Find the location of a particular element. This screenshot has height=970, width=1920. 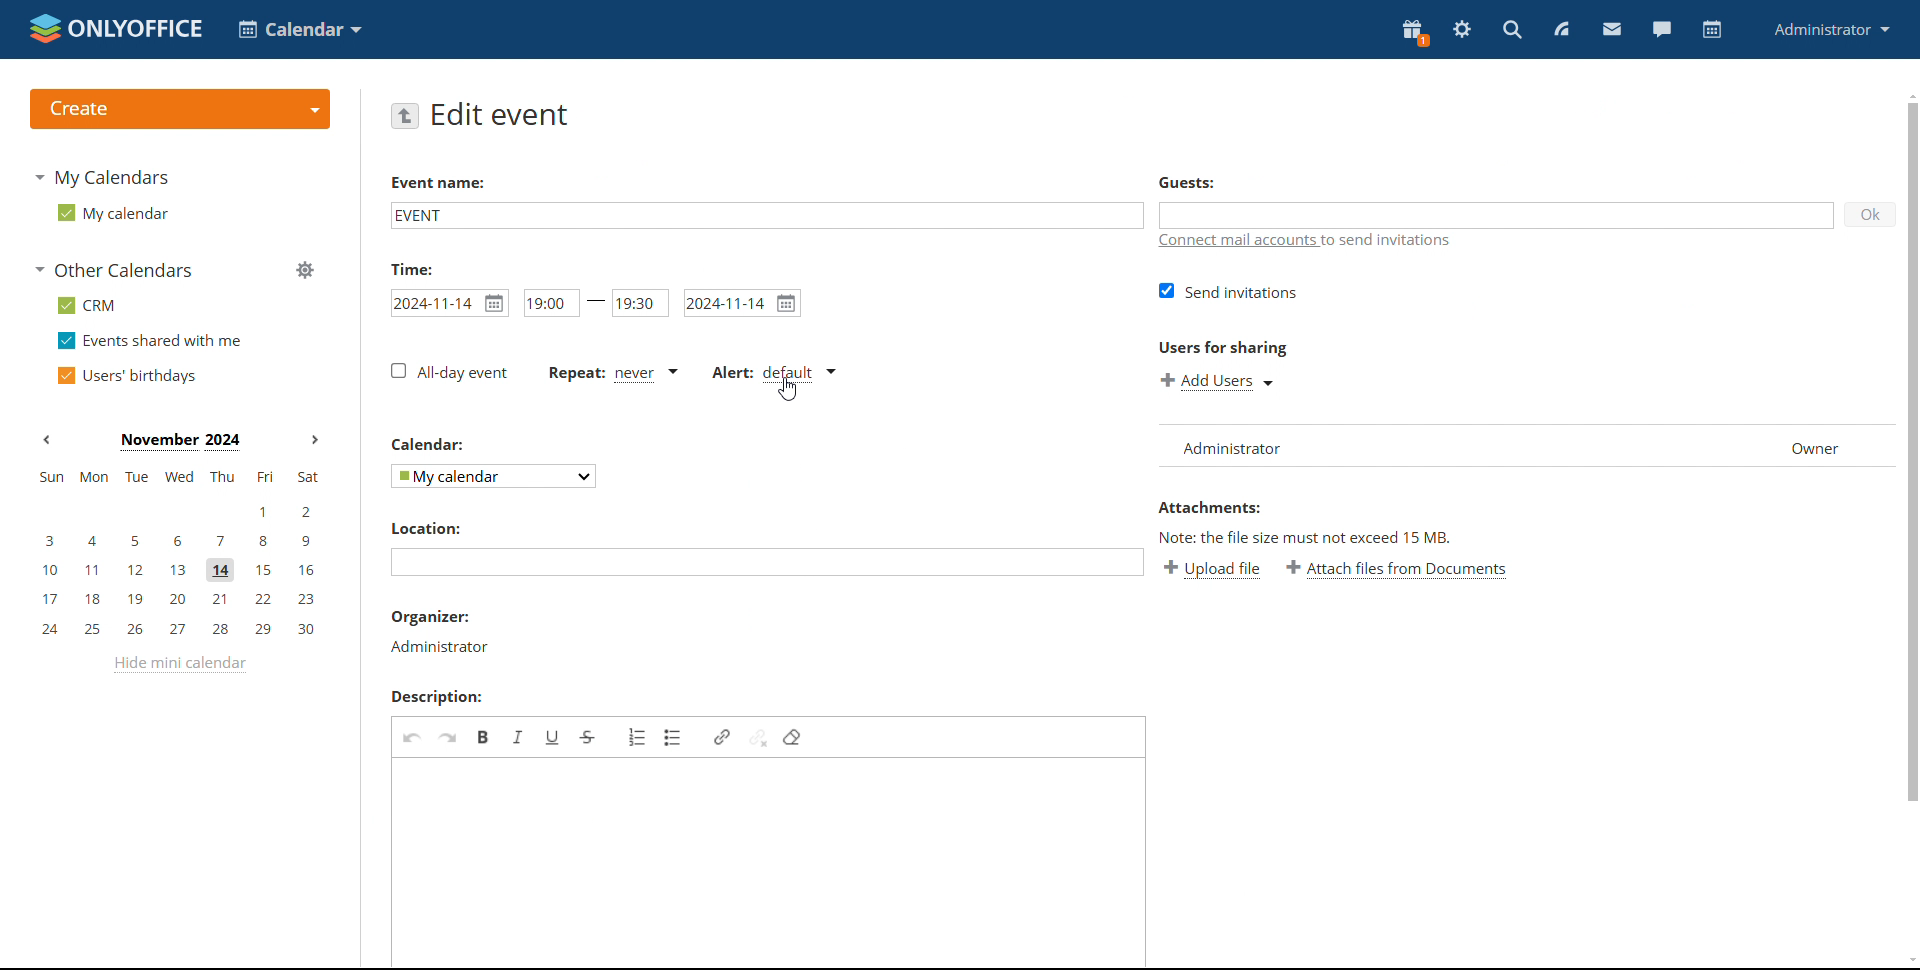

bold is located at coordinates (483, 736).